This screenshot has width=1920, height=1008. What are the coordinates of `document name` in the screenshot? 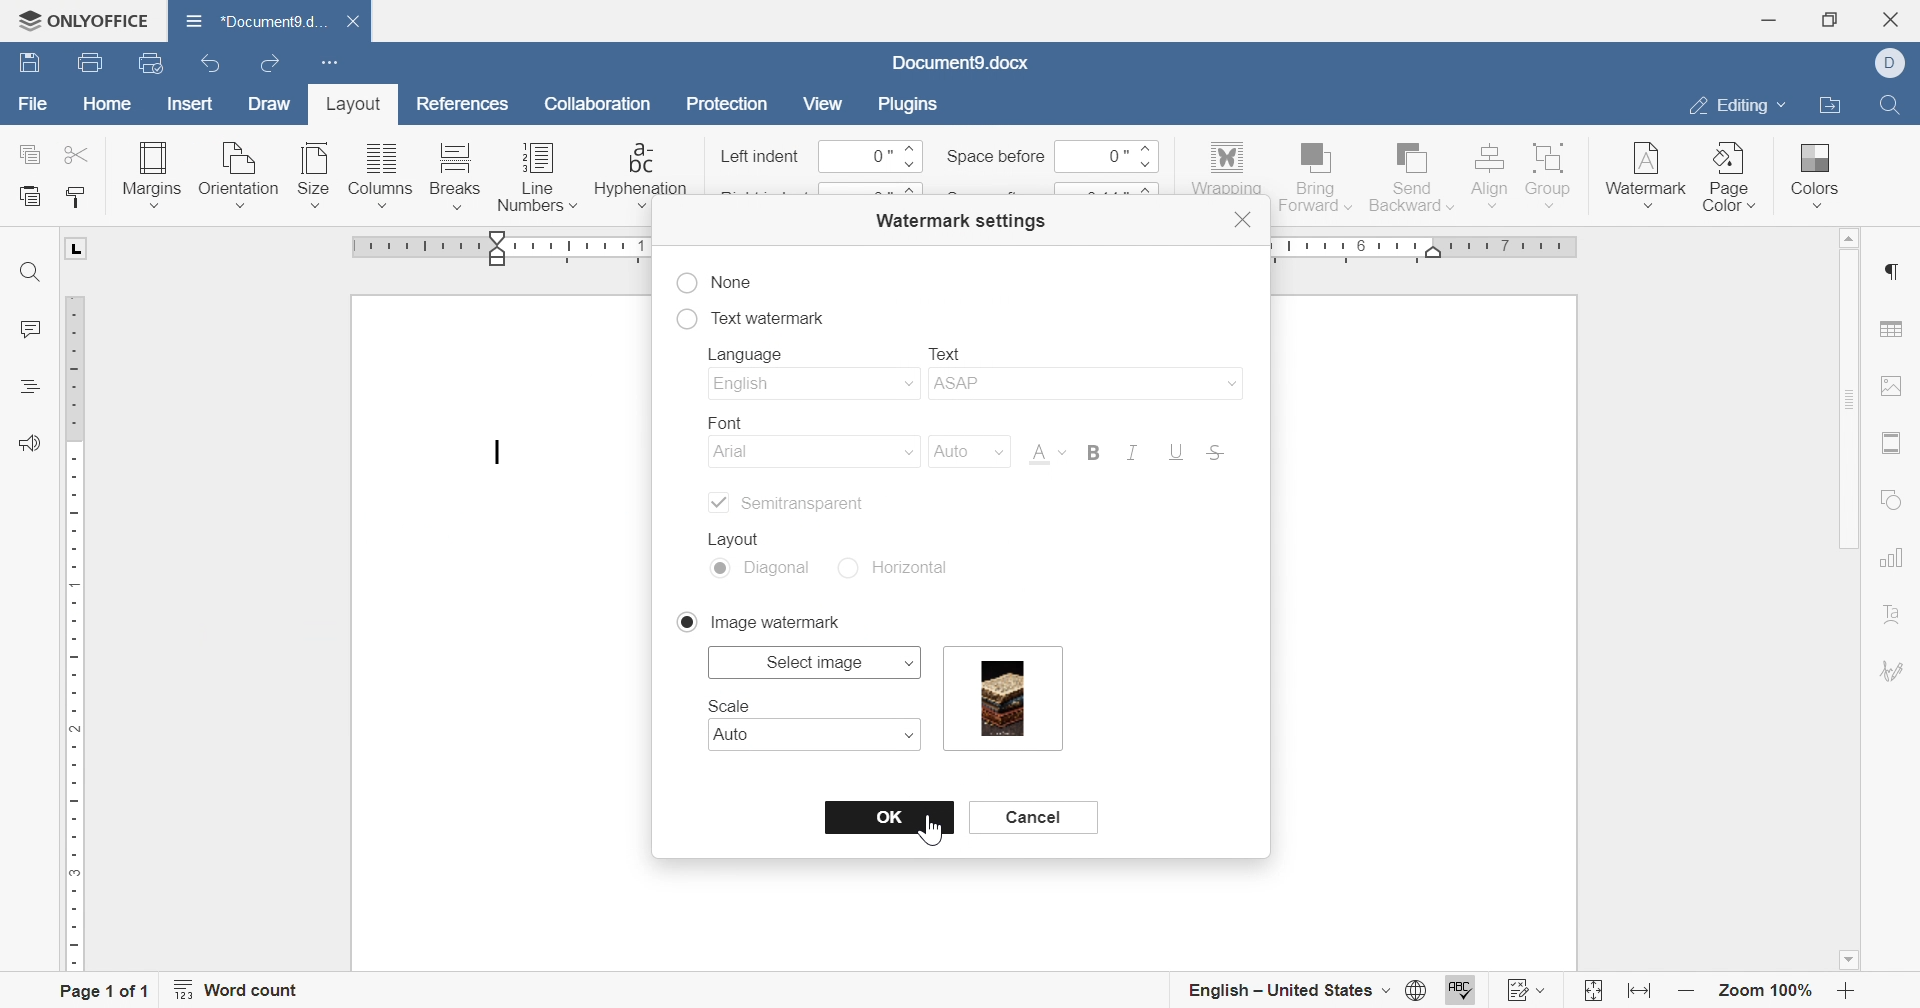 It's located at (959, 63).